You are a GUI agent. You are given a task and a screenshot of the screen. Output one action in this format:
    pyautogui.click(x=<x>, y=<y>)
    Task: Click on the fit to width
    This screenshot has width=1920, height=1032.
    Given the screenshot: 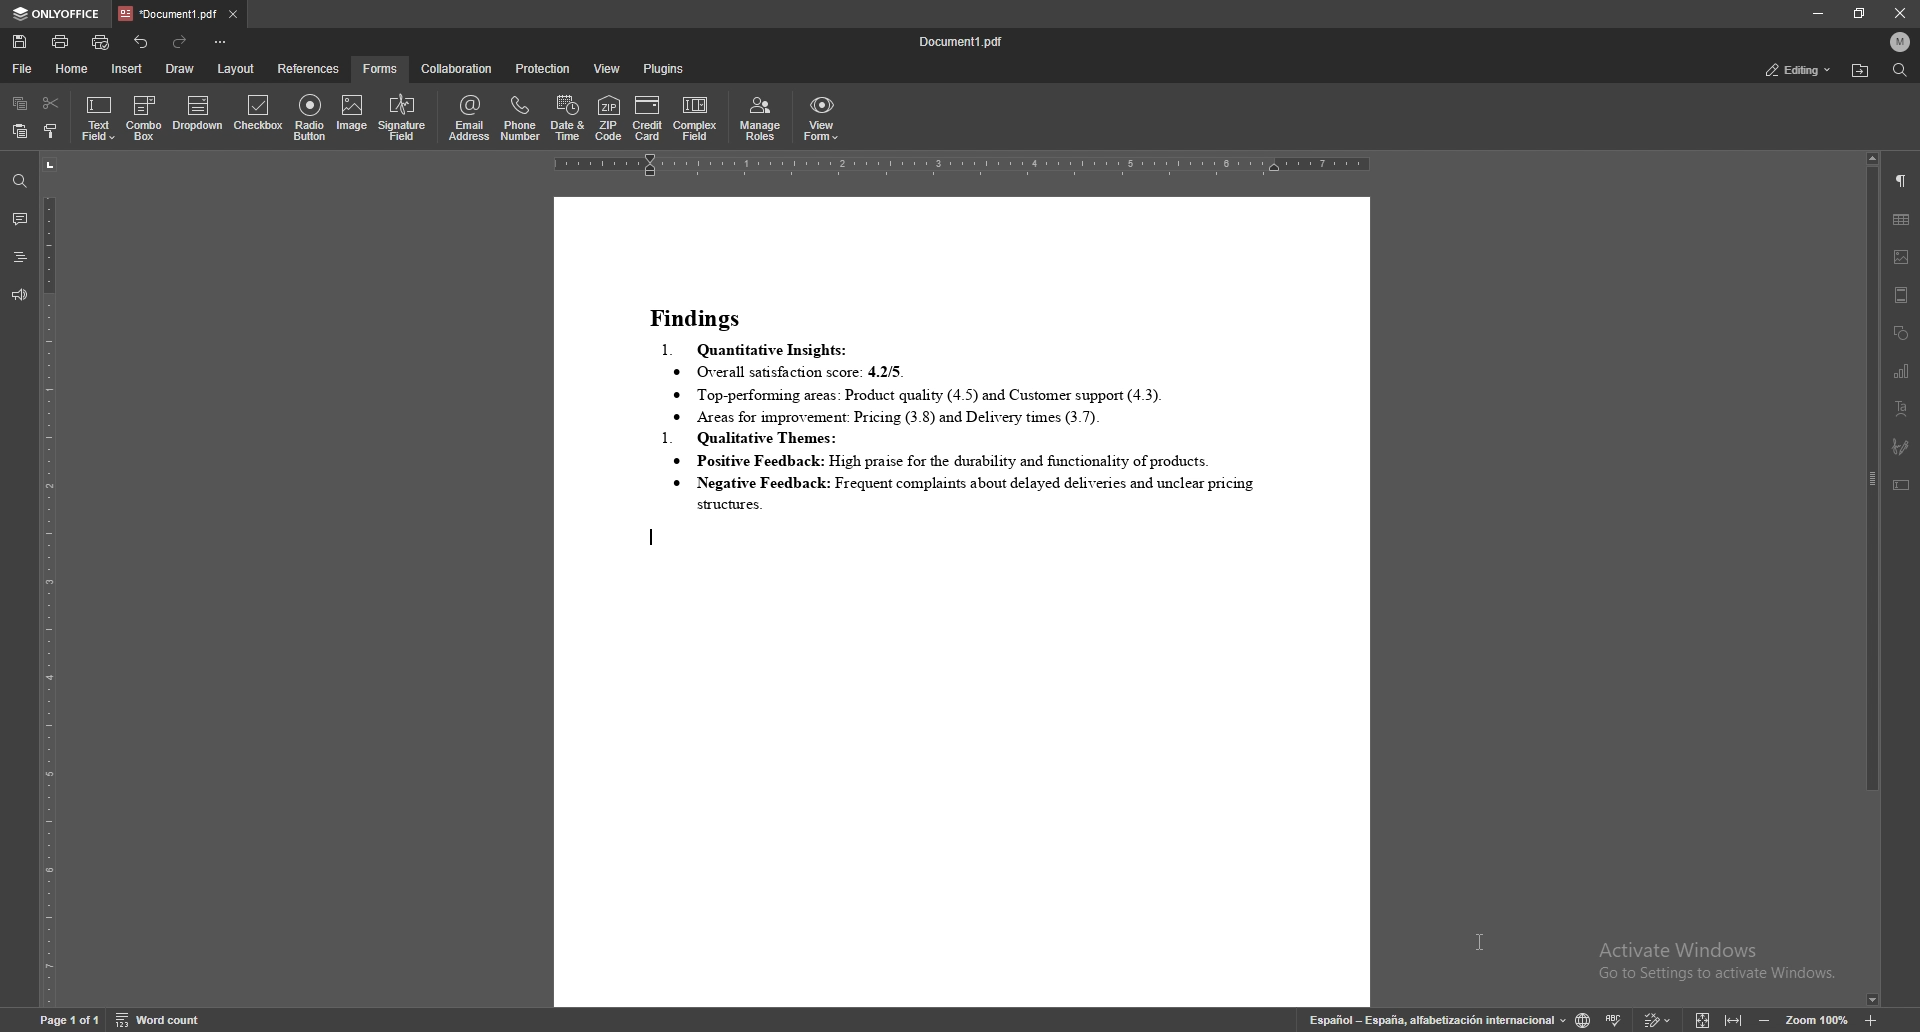 What is the action you would take?
    pyautogui.click(x=1734, y=1020)
    